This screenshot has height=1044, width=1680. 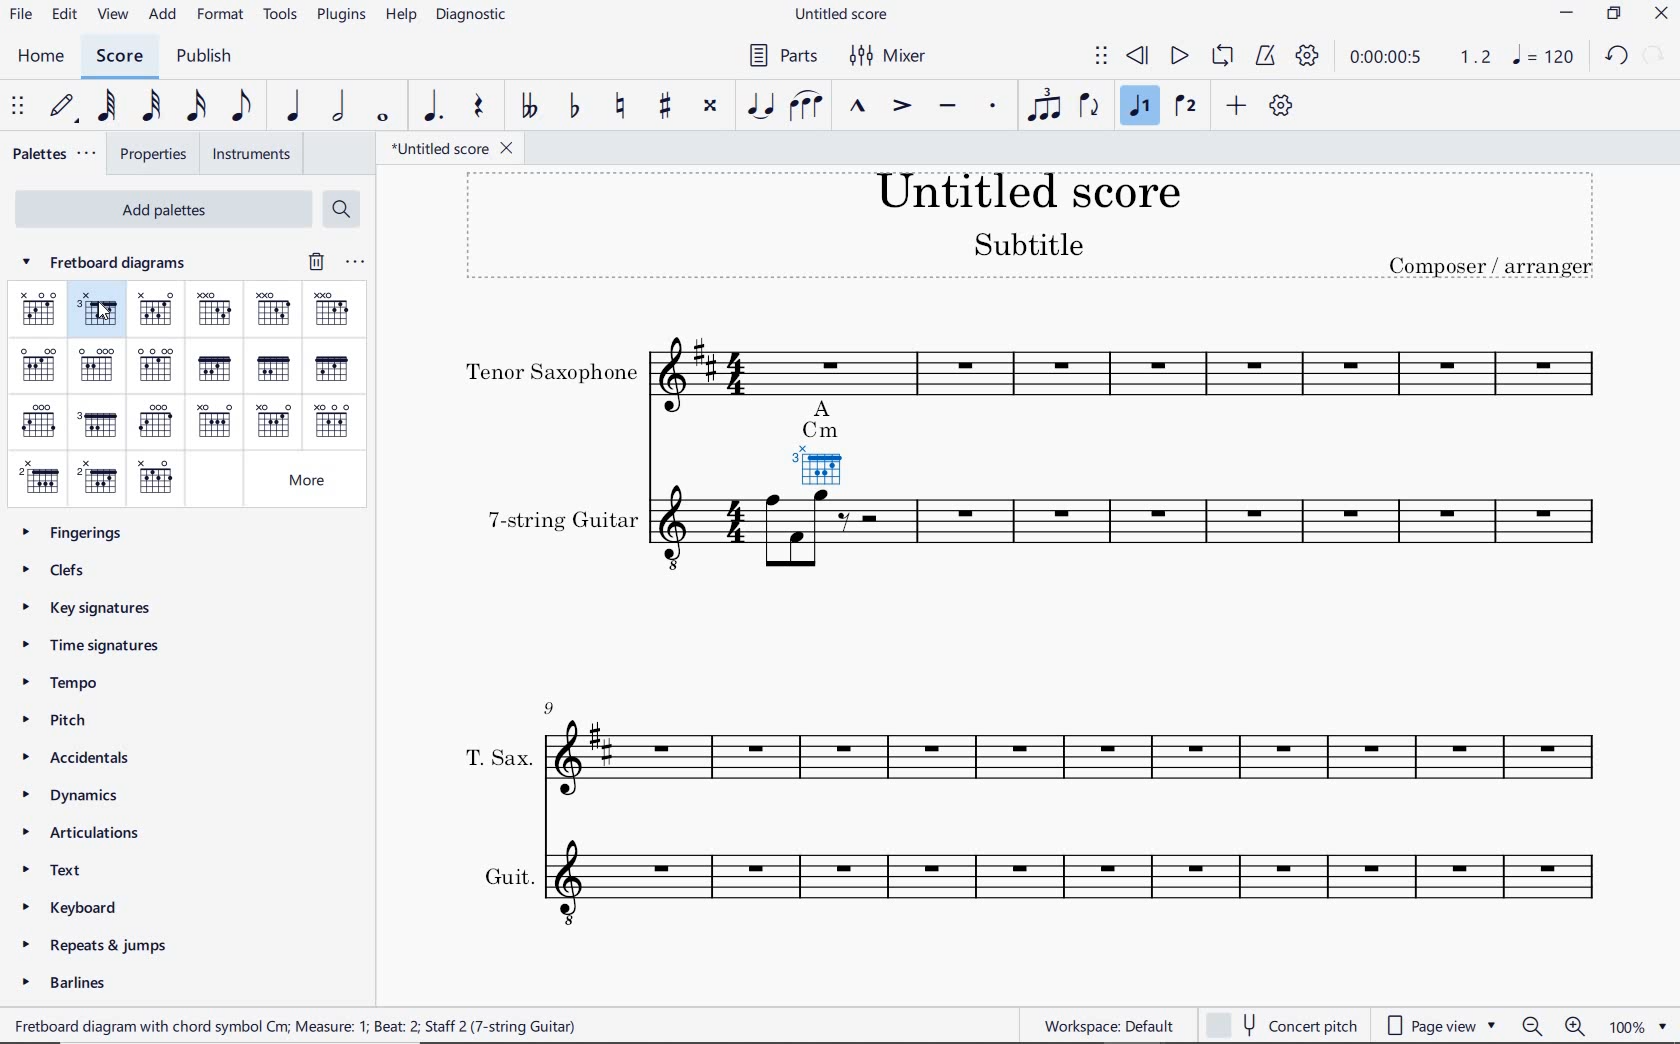 What do you see at coordinates (310, 482) in the screenshot?
I see `MORE` at bounding box center [310, 482].